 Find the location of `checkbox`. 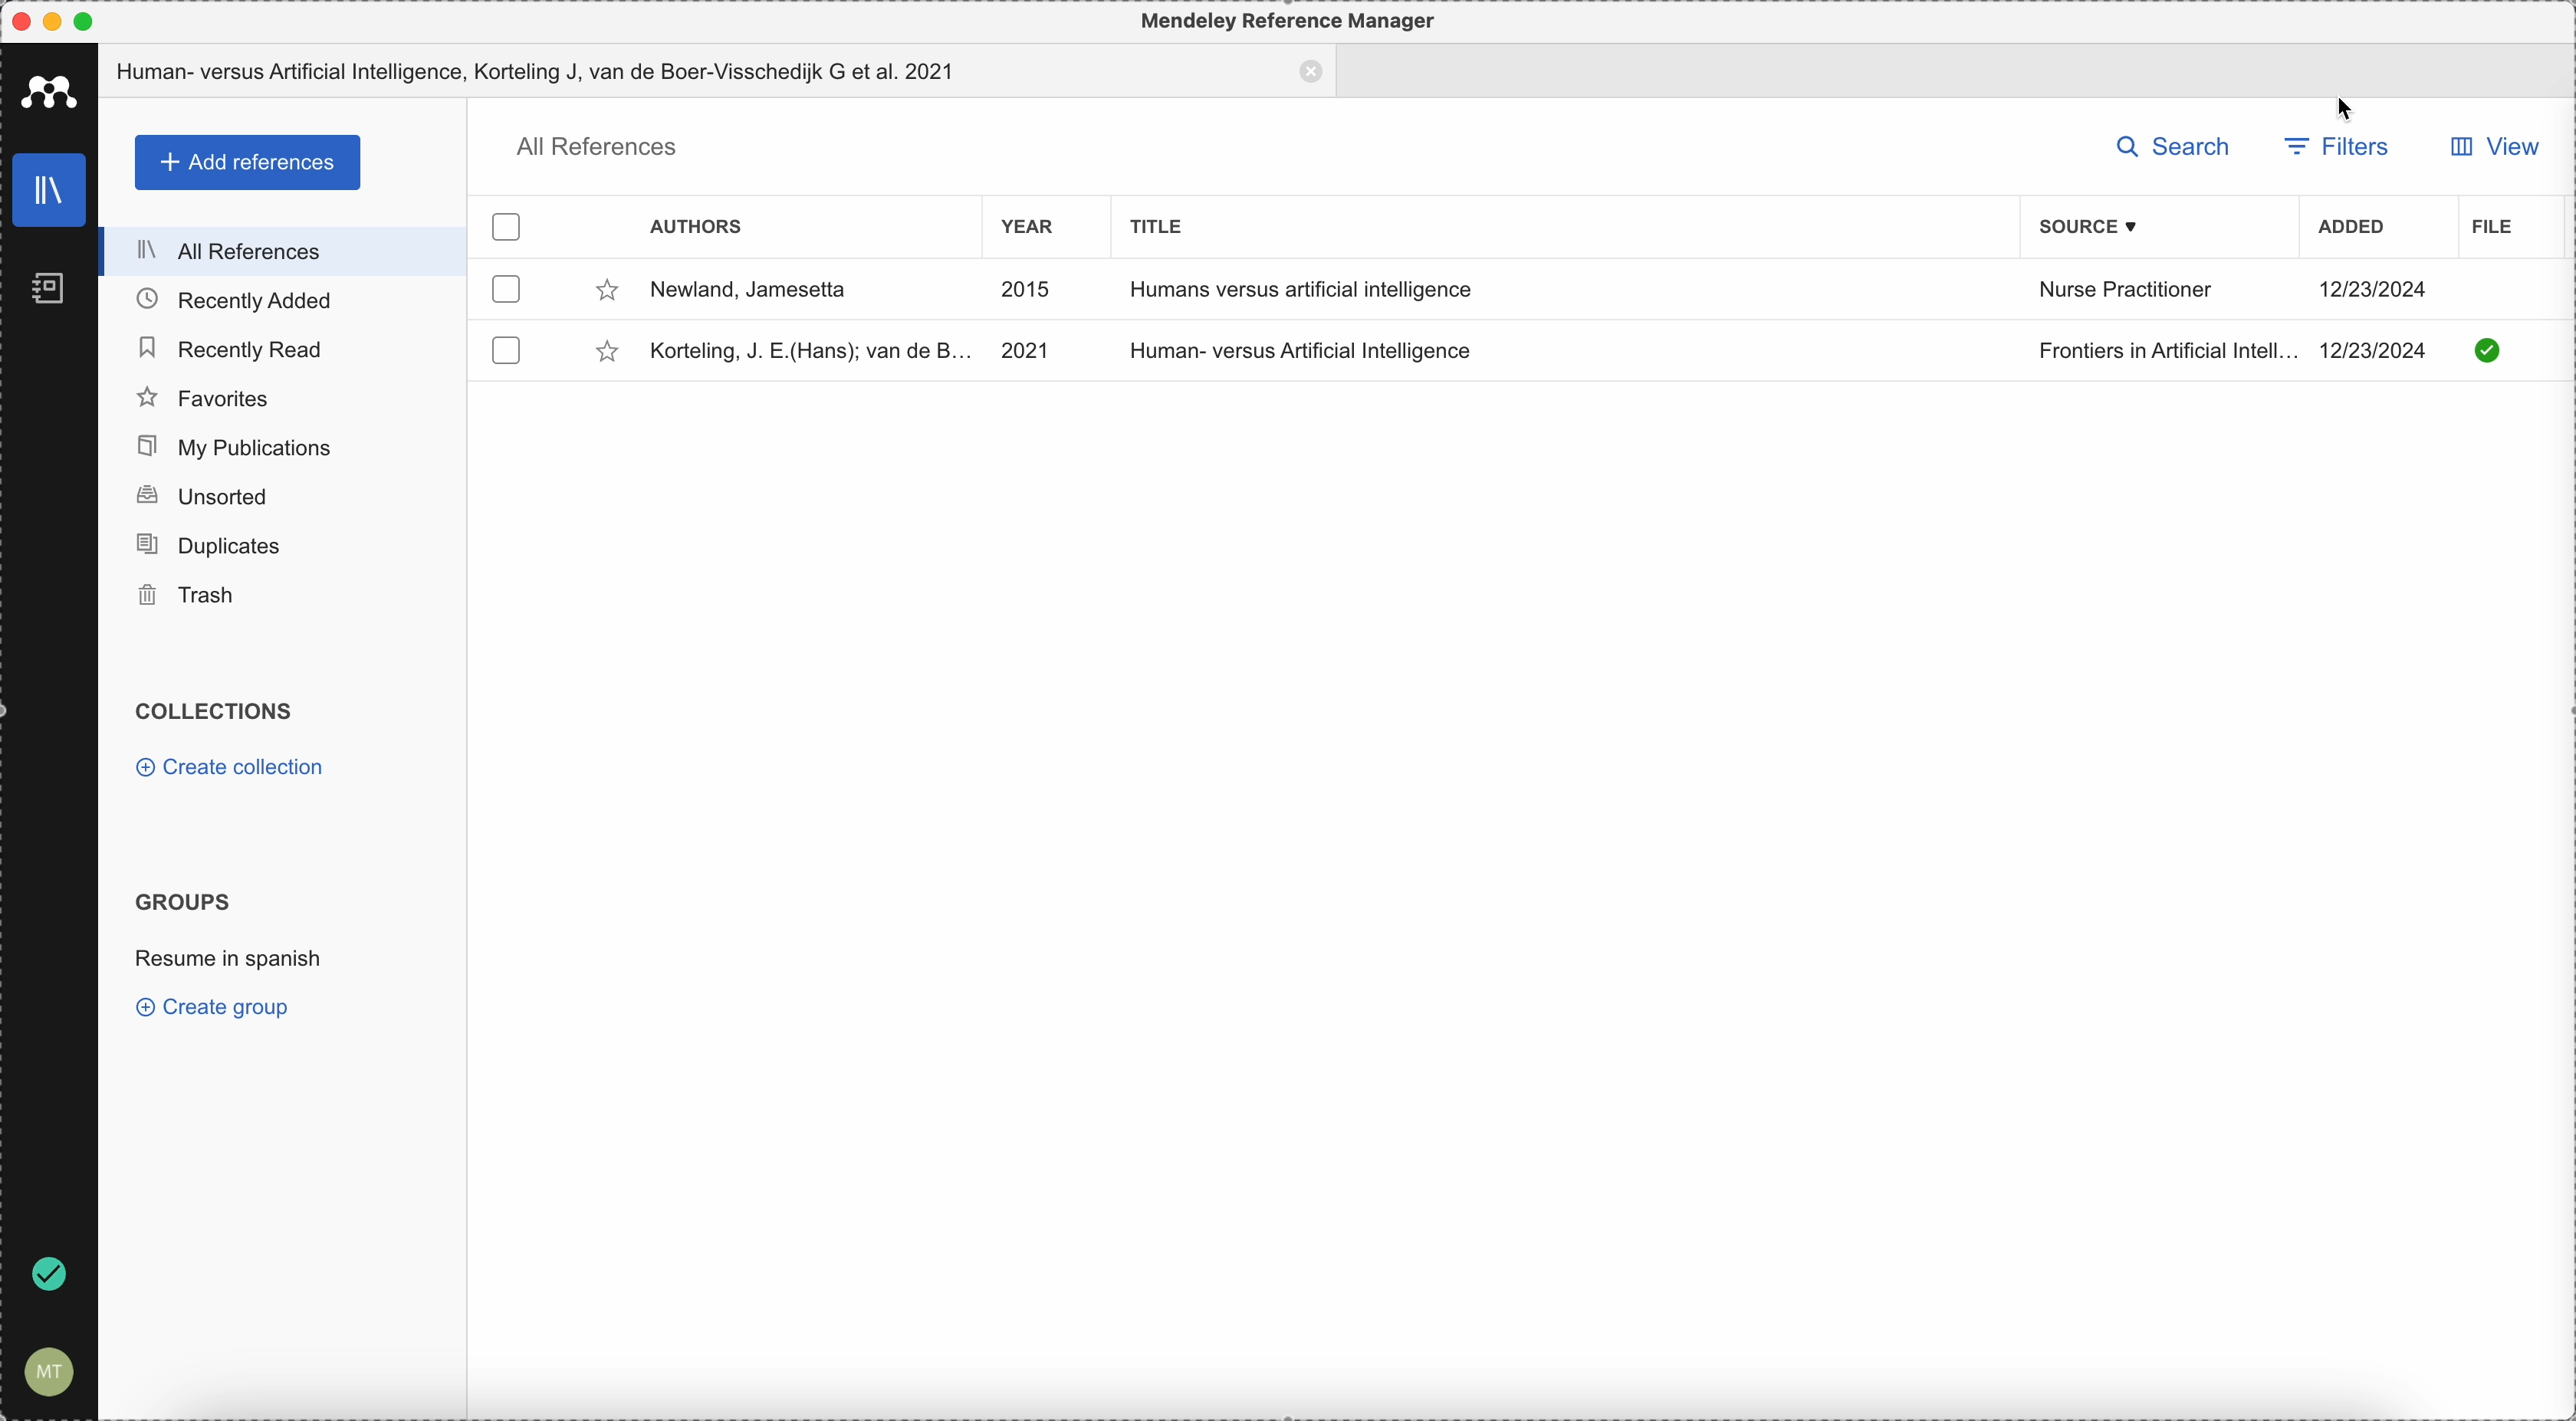

checkbox is located at coordinates (509, 222).